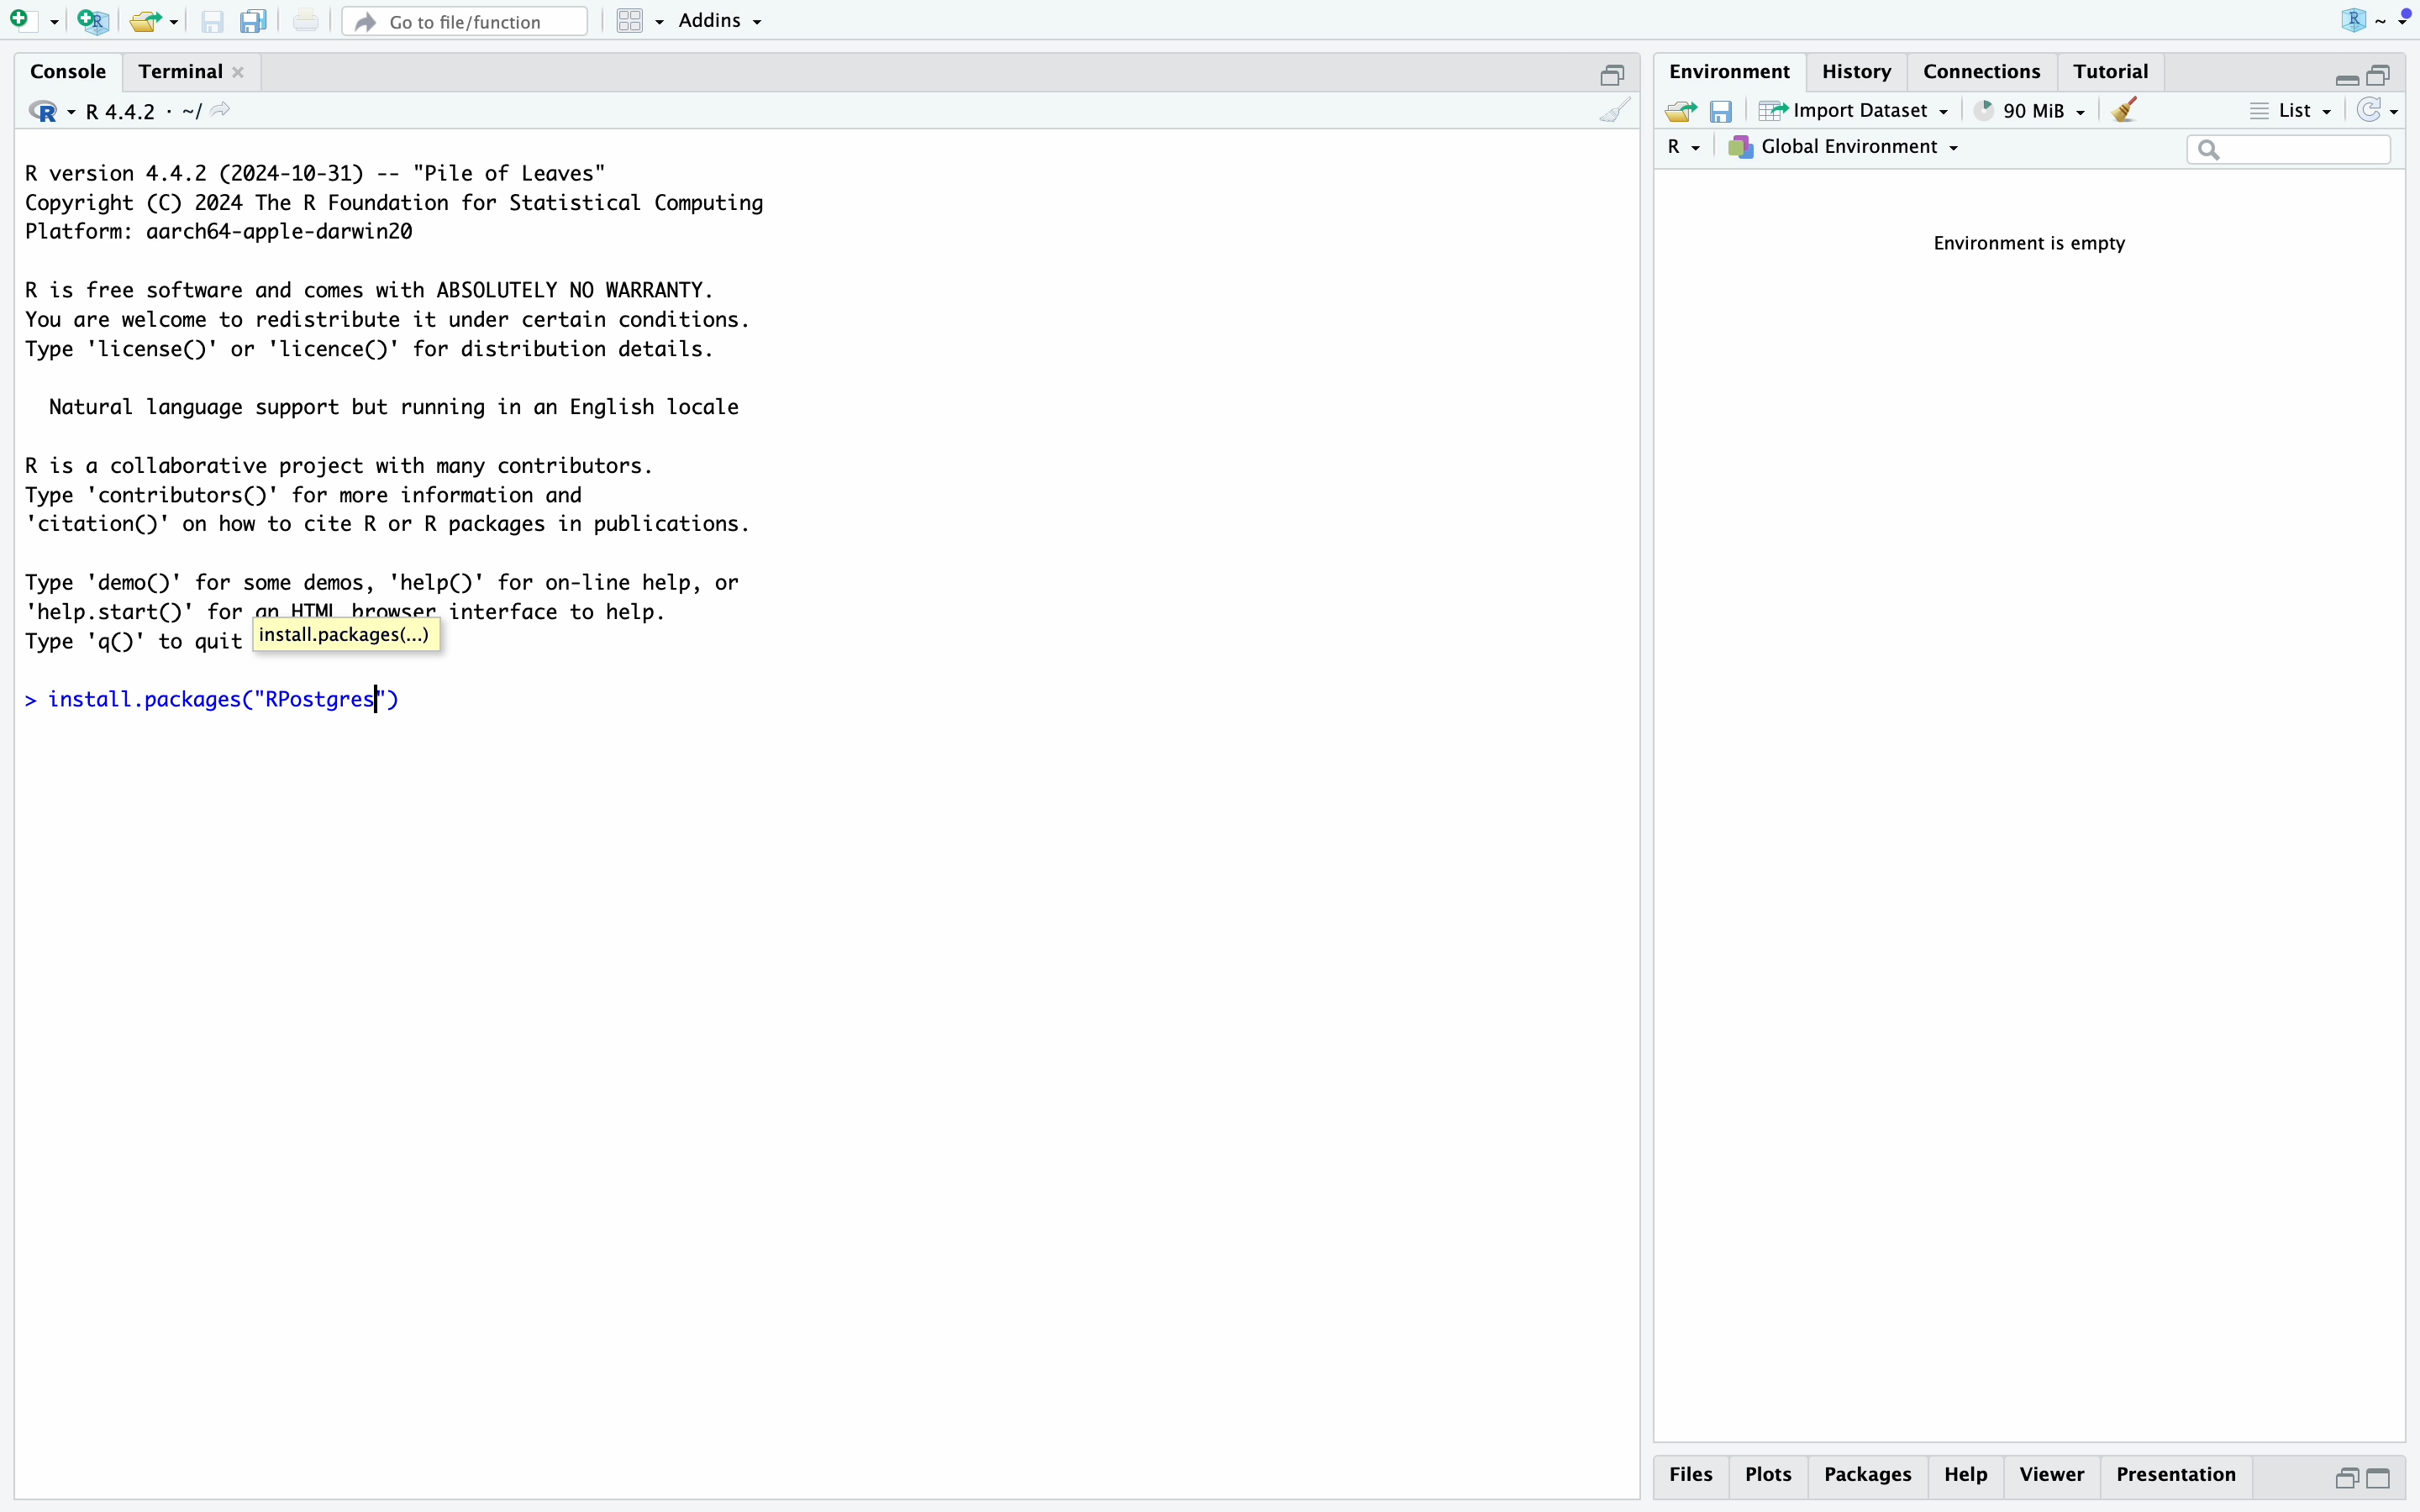  I want to click on save current document, so click(214, 21).